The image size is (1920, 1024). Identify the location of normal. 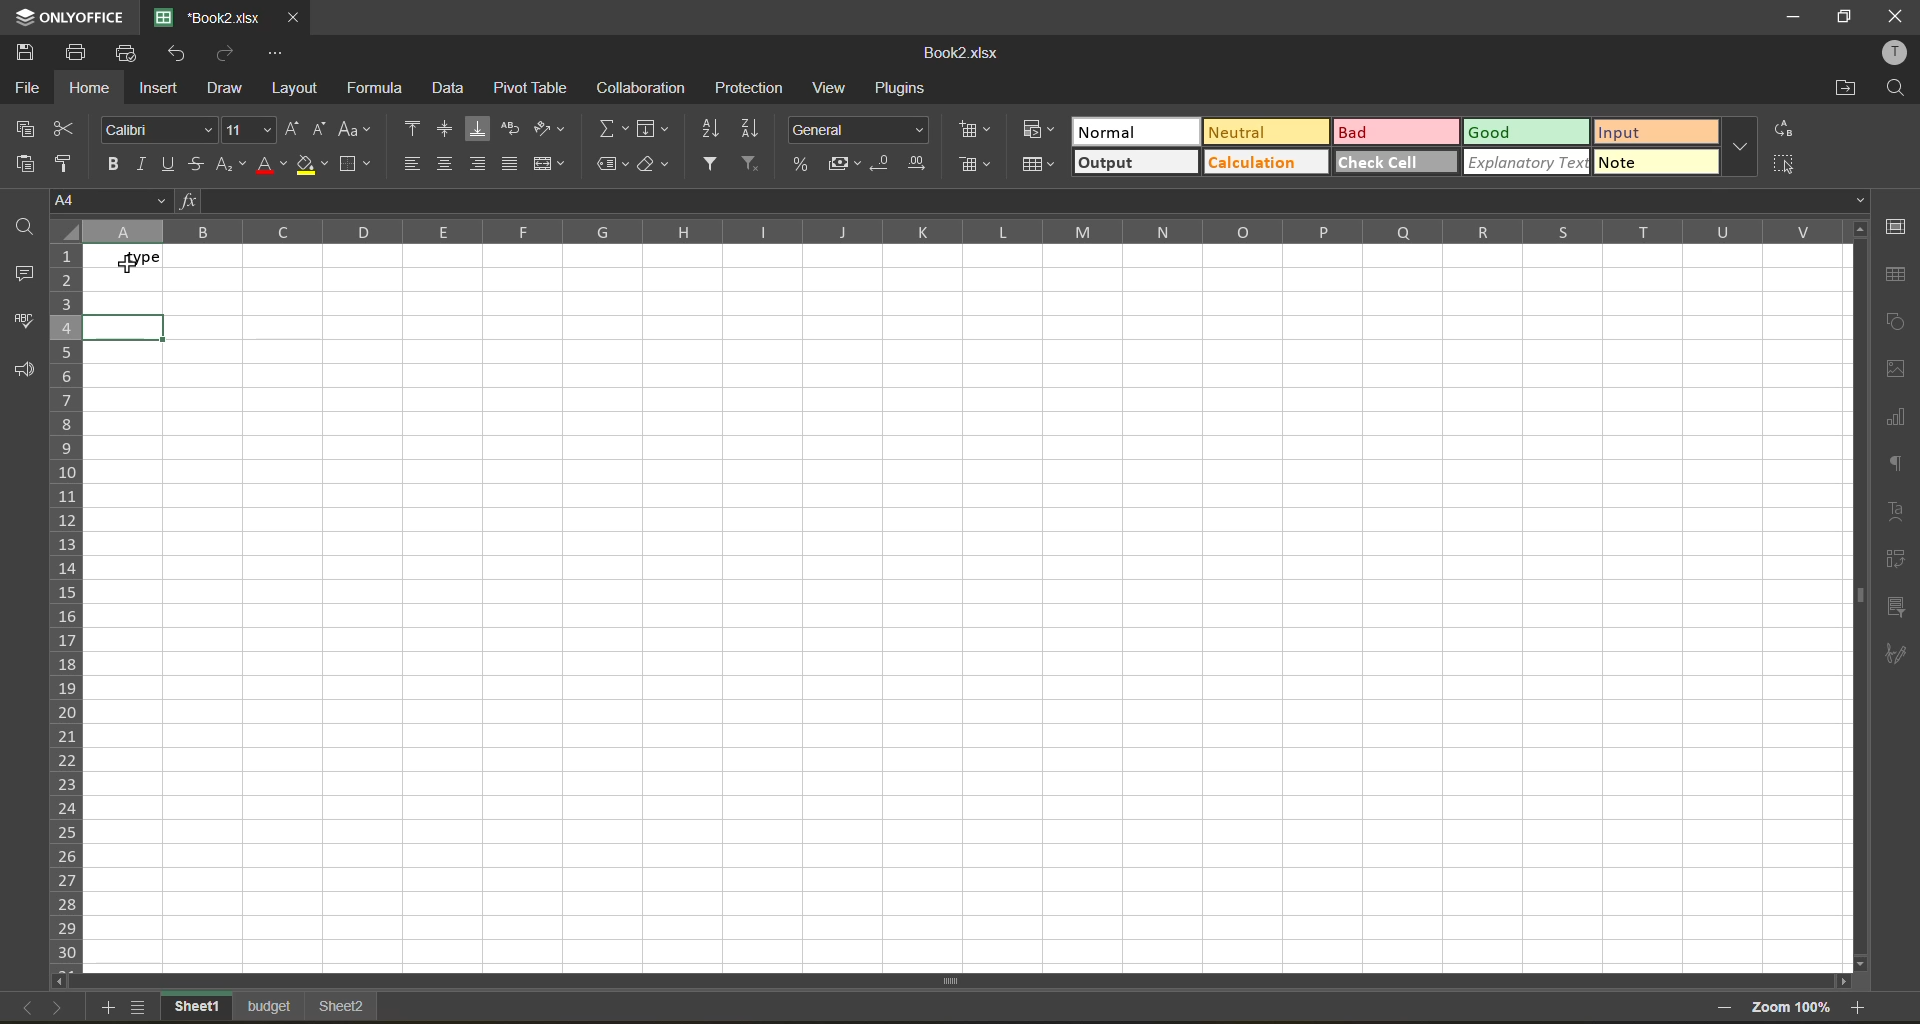
(1135, 134).